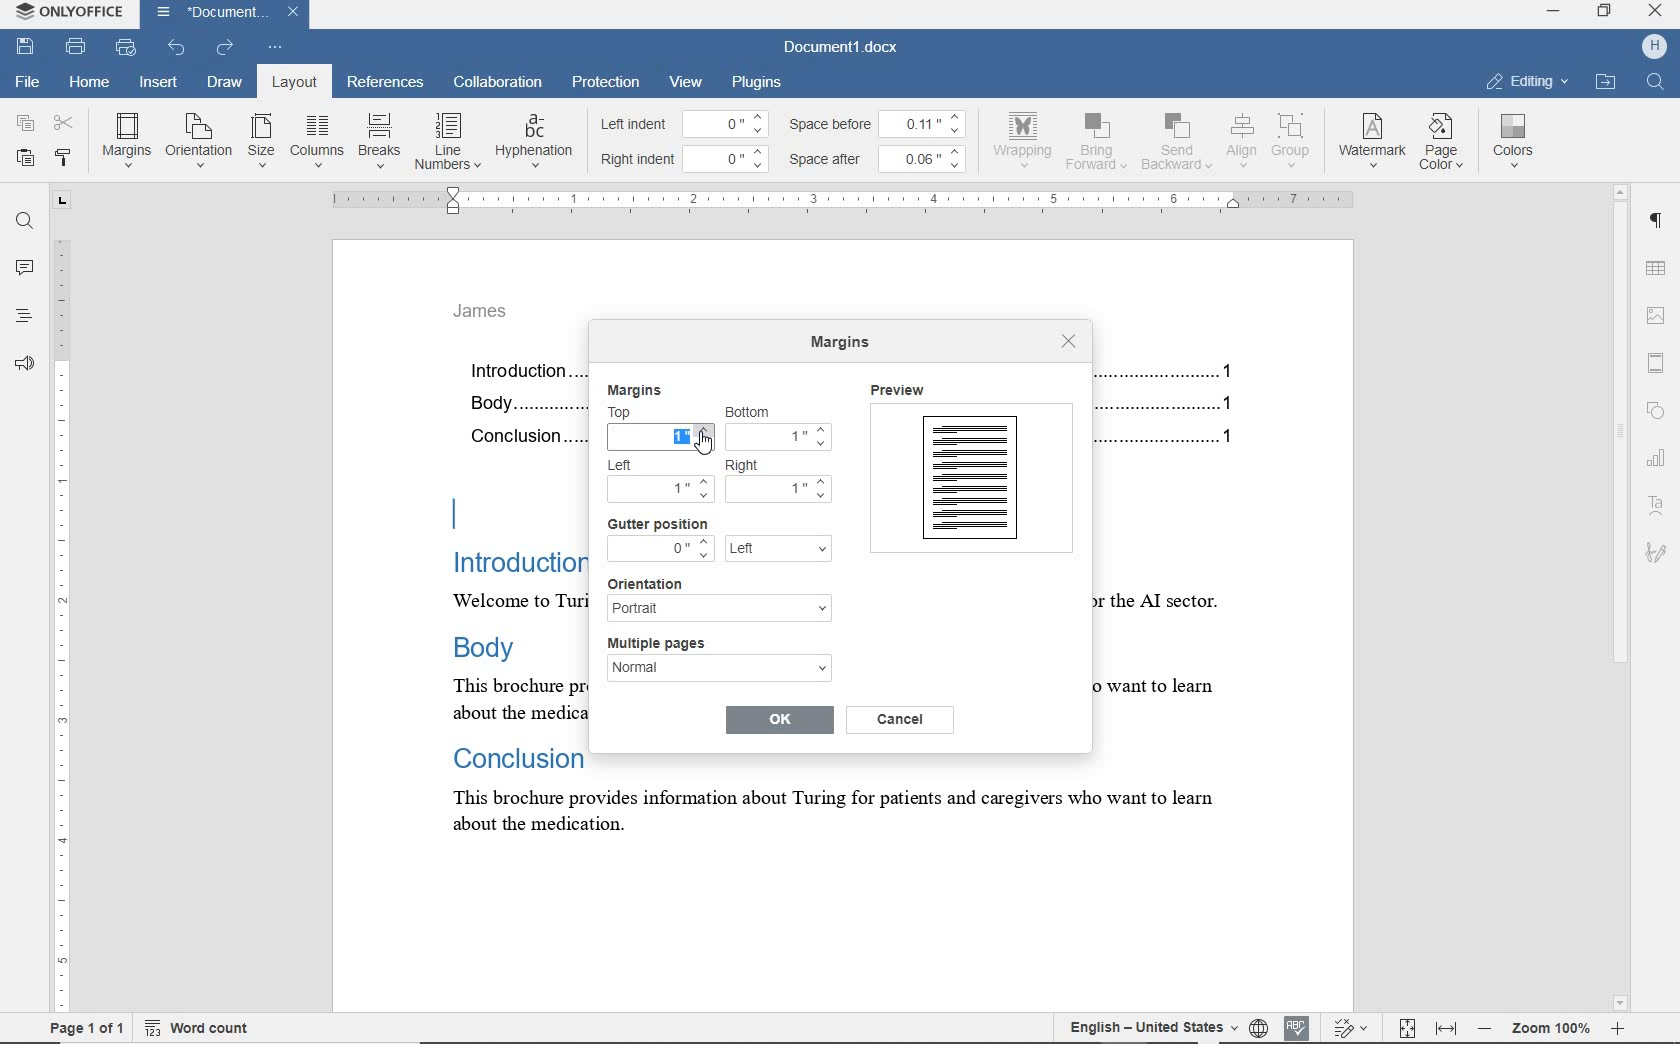  Describe the element at coordinates (1655, 551) in the screenshot. I see `signature` at that location.